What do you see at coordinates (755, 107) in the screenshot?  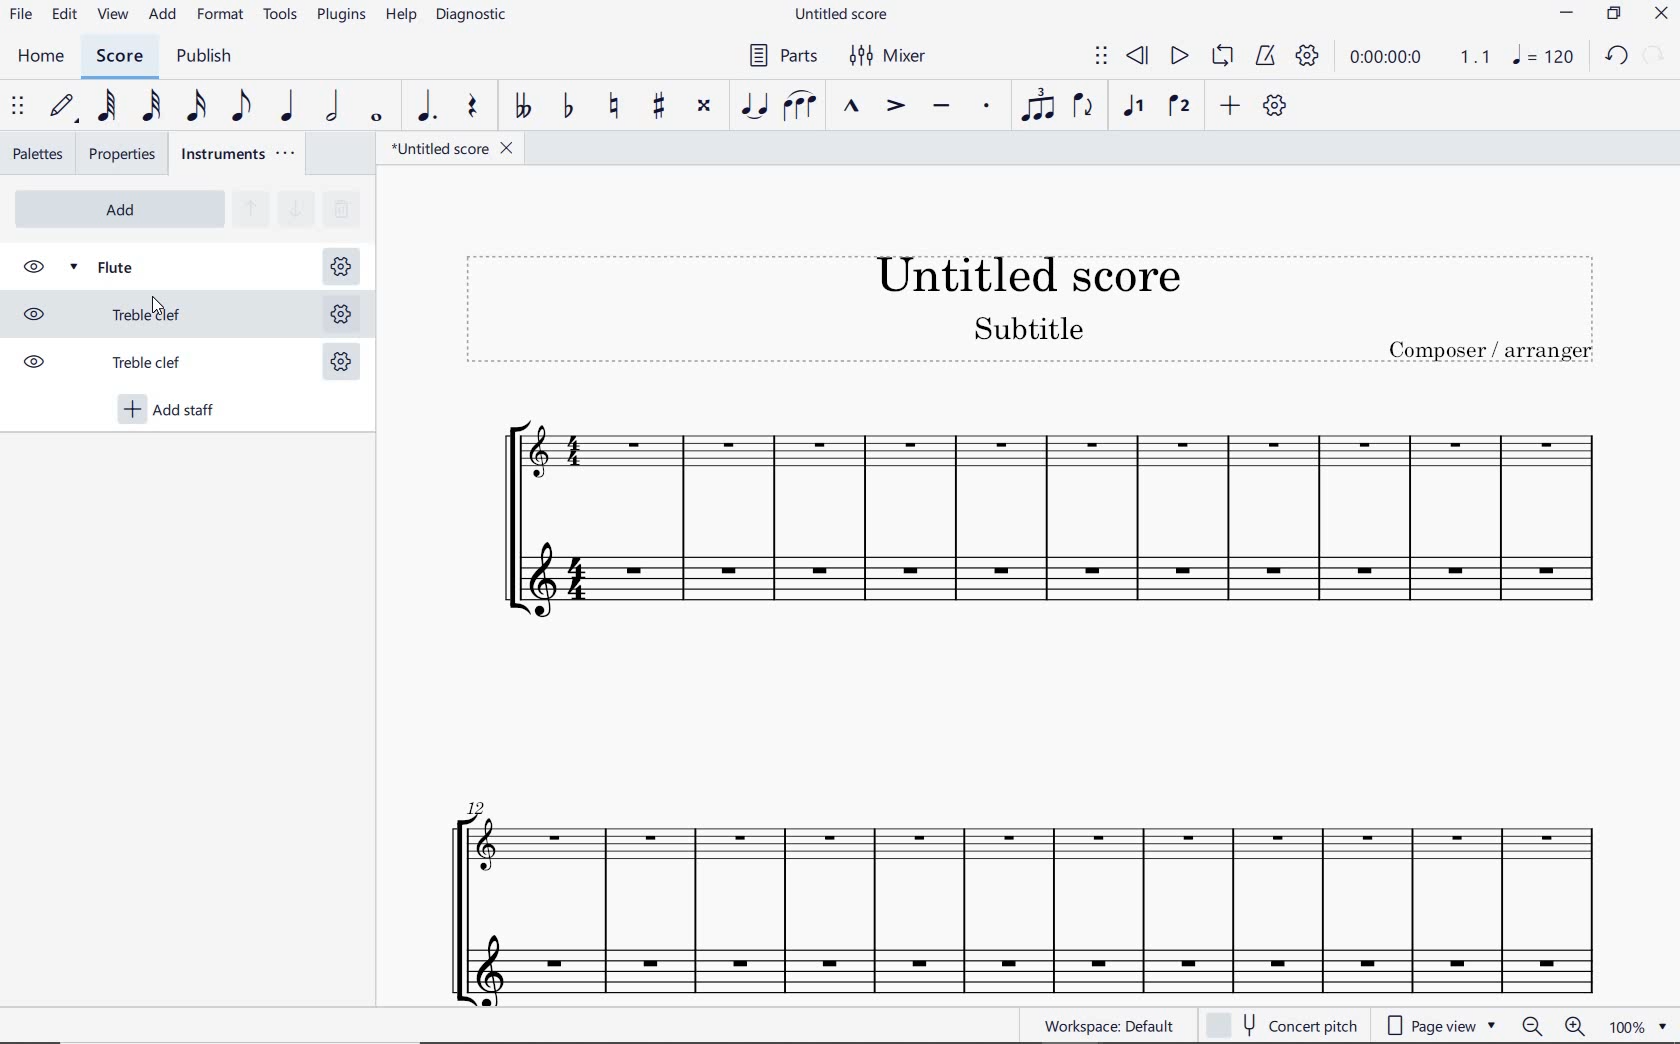 I see `TIE` at bounding box center [755, 107].